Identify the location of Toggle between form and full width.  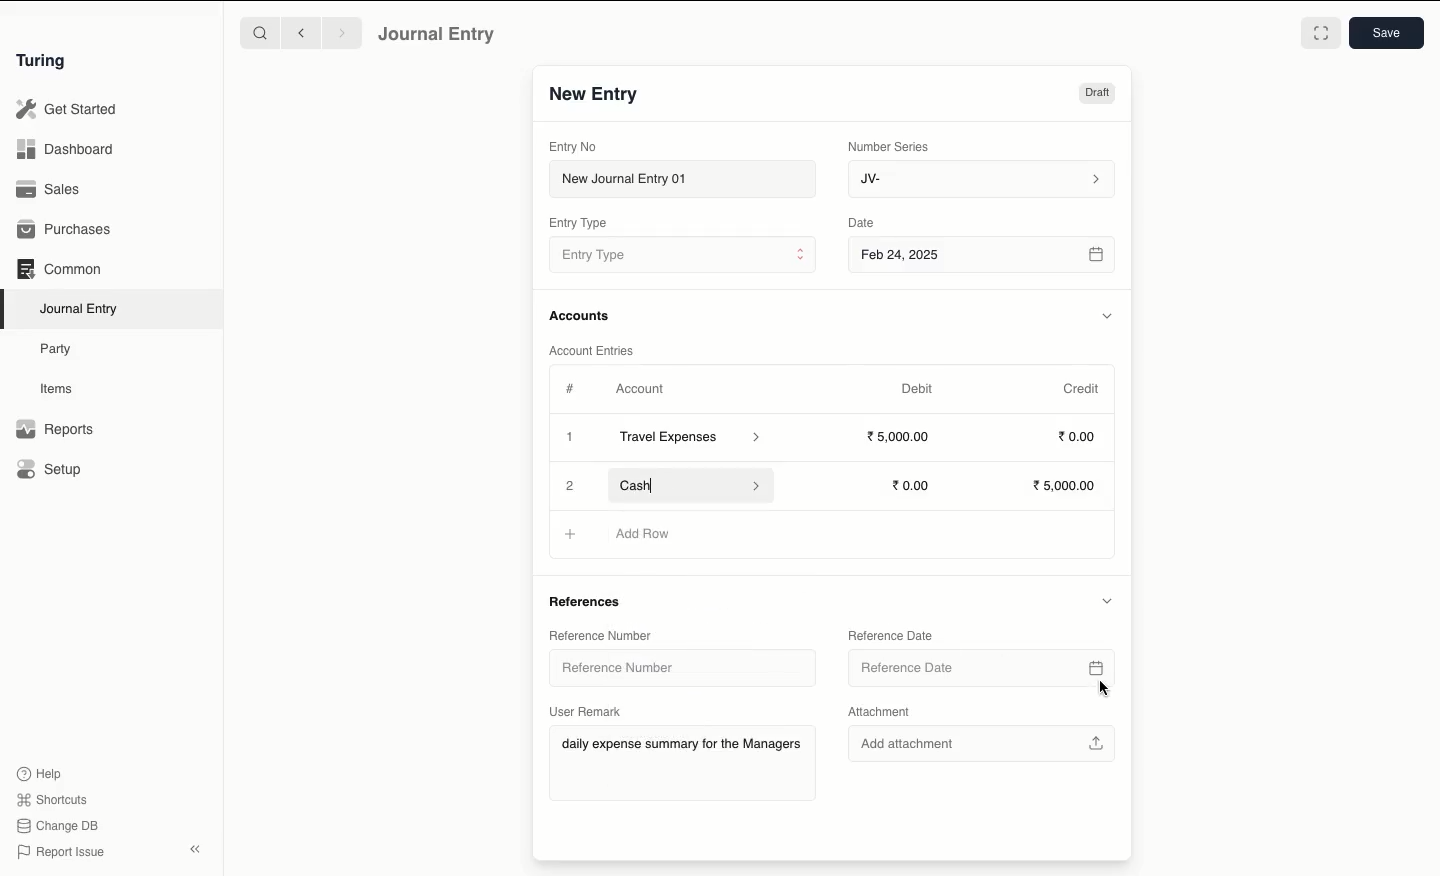
(1321, 33).